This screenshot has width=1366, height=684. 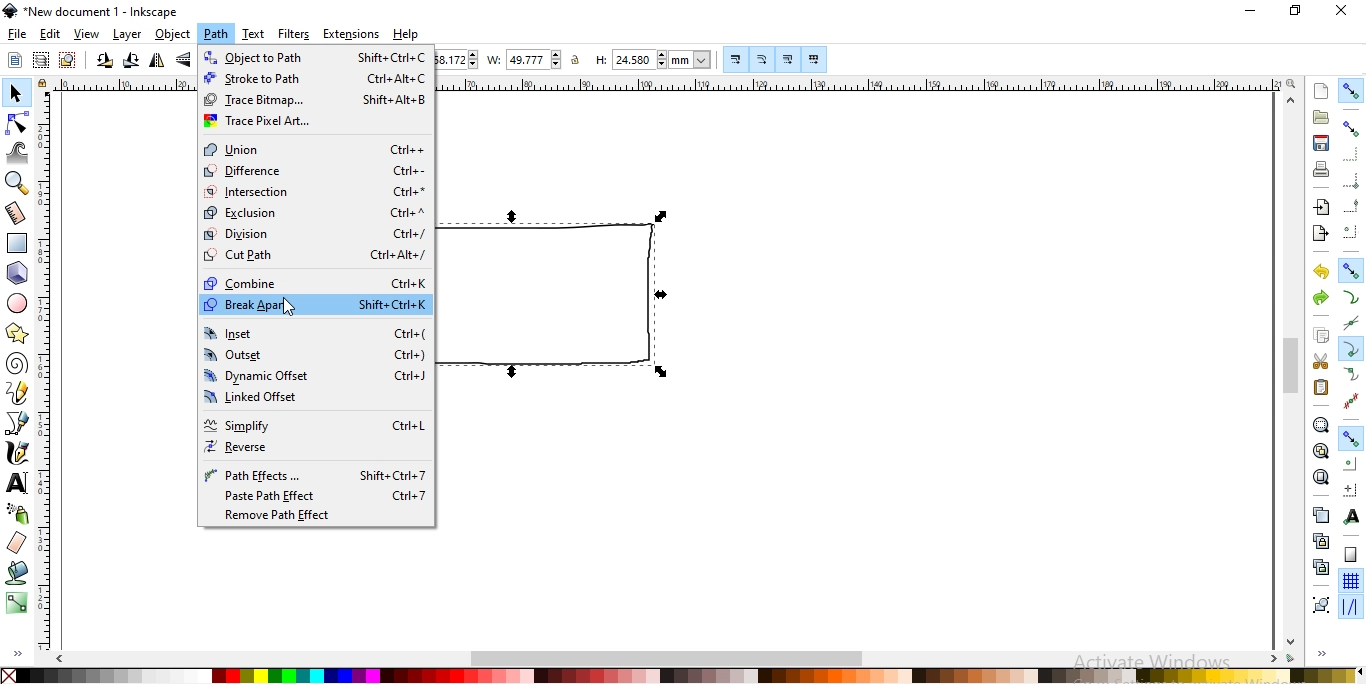 I want to click on enable snapping, so click(x=1351, y=91).